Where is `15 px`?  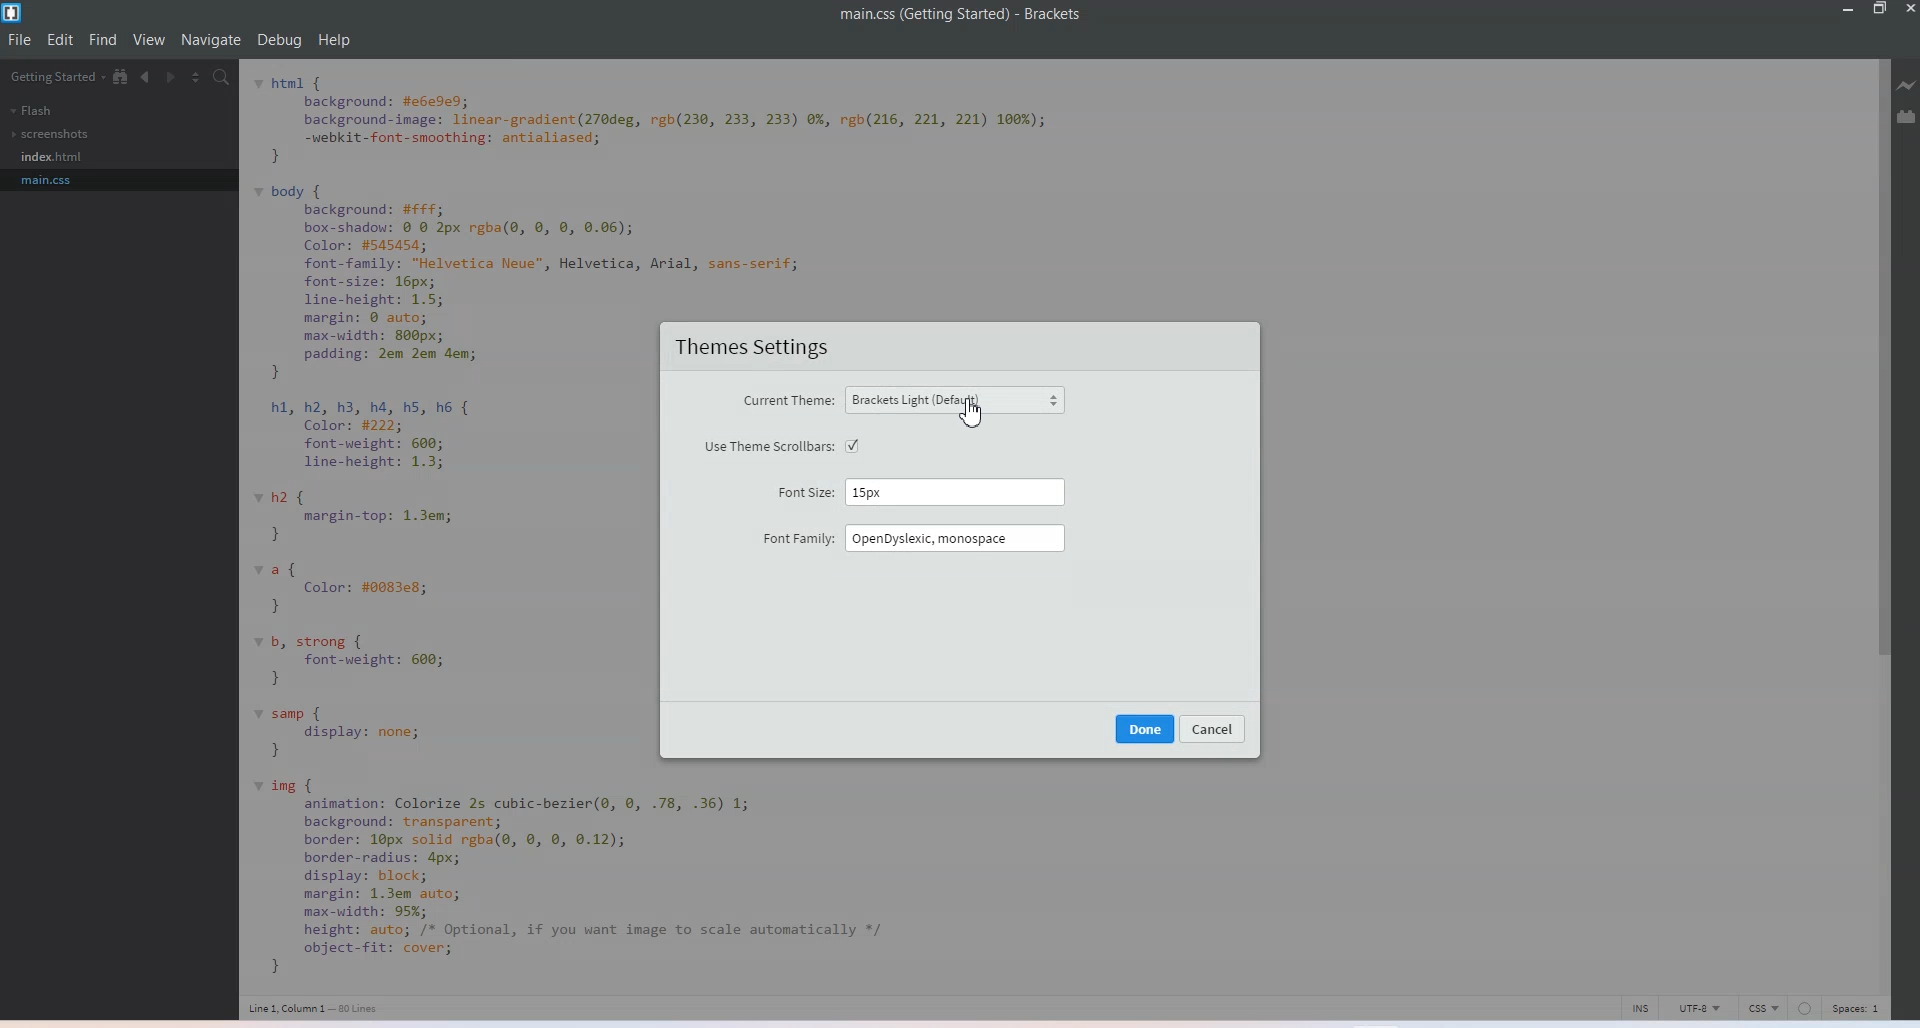 15 px is located at coordinates (953, 492).